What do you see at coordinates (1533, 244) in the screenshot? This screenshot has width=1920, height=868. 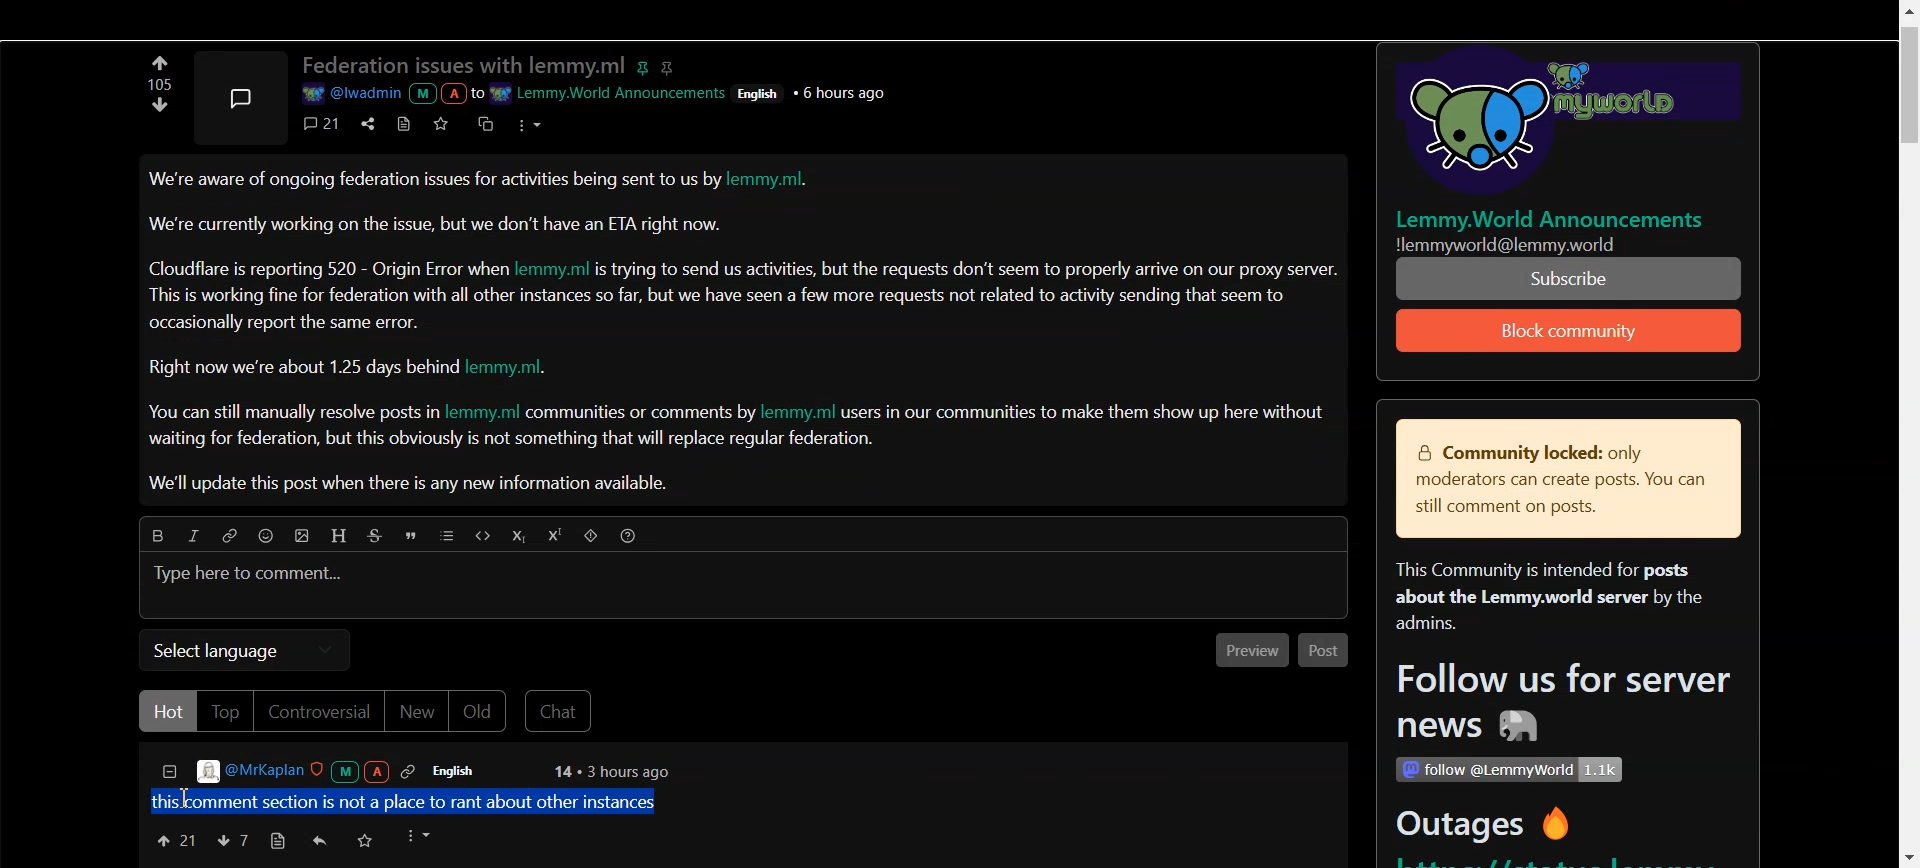 I see `` at bounding box center [1533, 244].